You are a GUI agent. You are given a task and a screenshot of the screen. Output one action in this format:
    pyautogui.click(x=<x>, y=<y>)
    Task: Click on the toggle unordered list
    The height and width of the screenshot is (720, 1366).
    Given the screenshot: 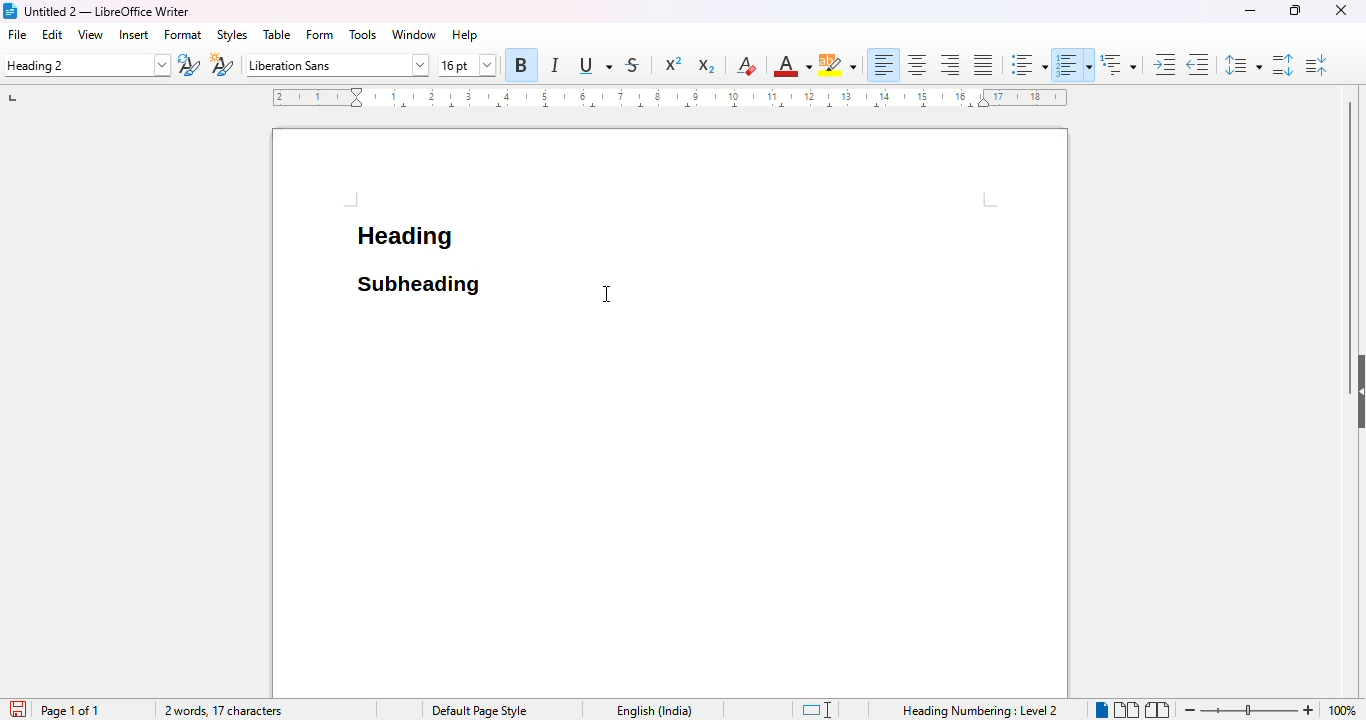 What is the action you would take?
    pyautogui.click(x=1030, y=65)
    